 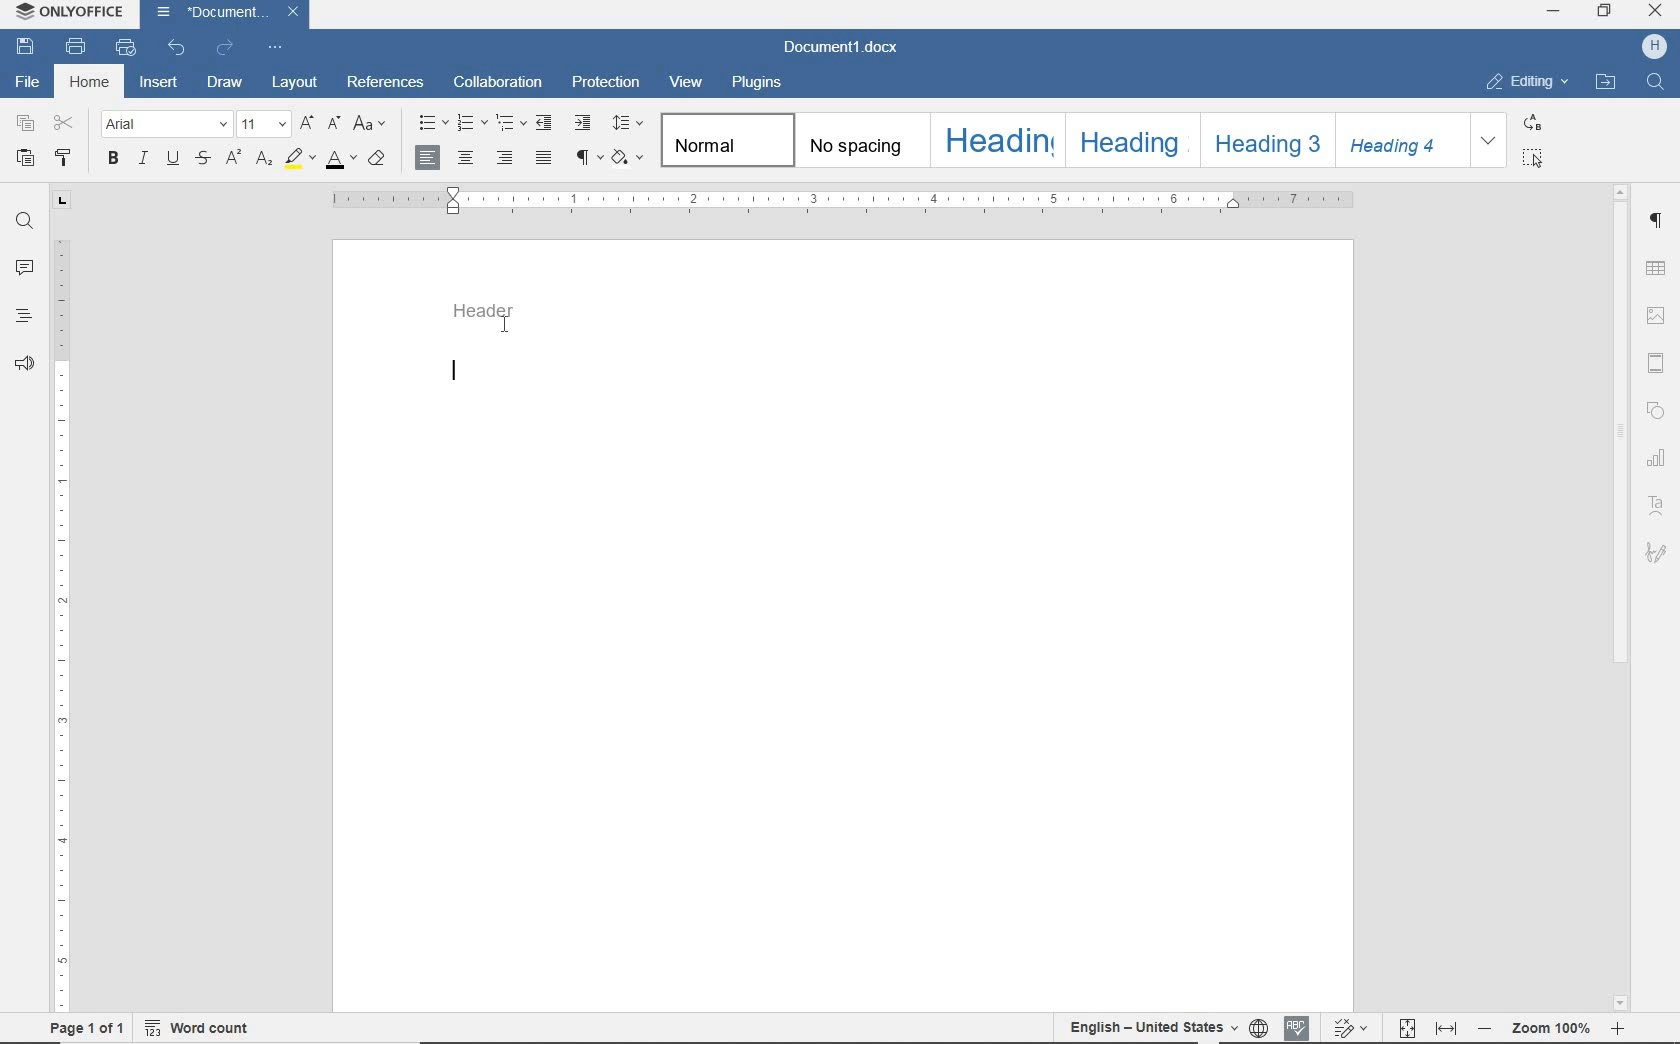 What do you see at coordinates (1605, 82) in the screenshot?
I see `OPEN FILE LOCATION` at bounding box center [1605, 82].